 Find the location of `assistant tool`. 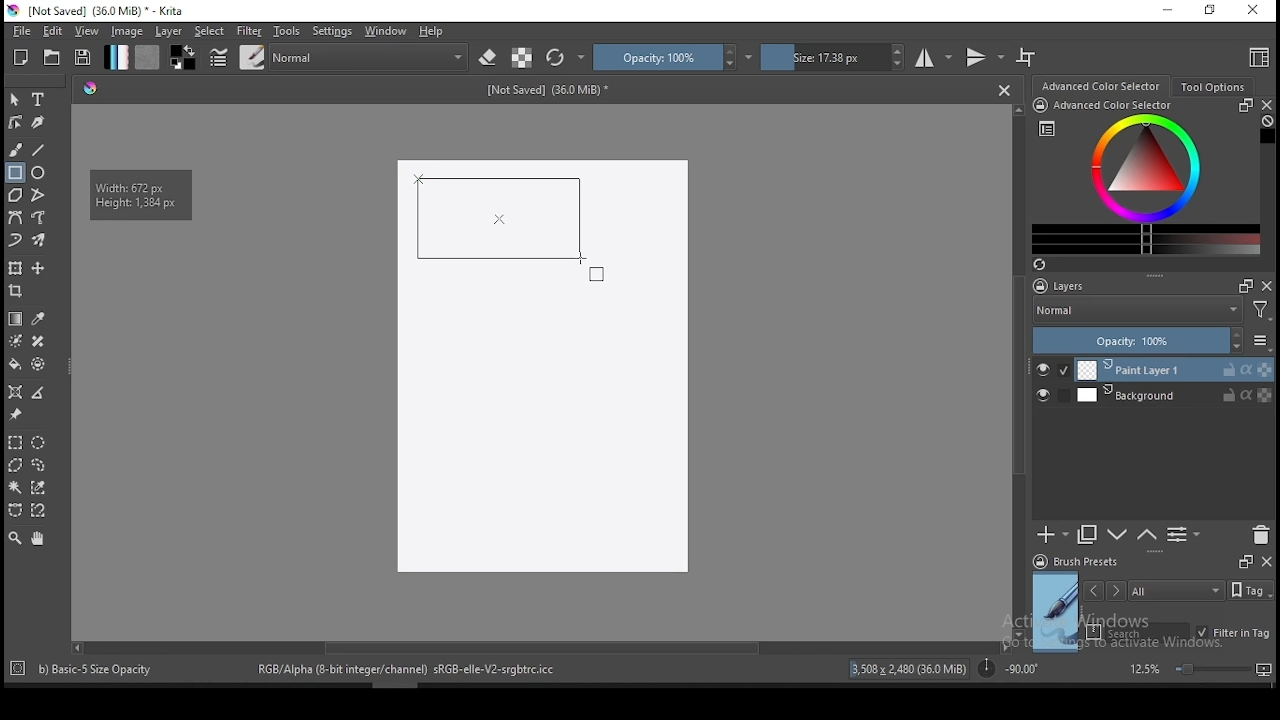

assistant tool is located at coordinates (15, 392).